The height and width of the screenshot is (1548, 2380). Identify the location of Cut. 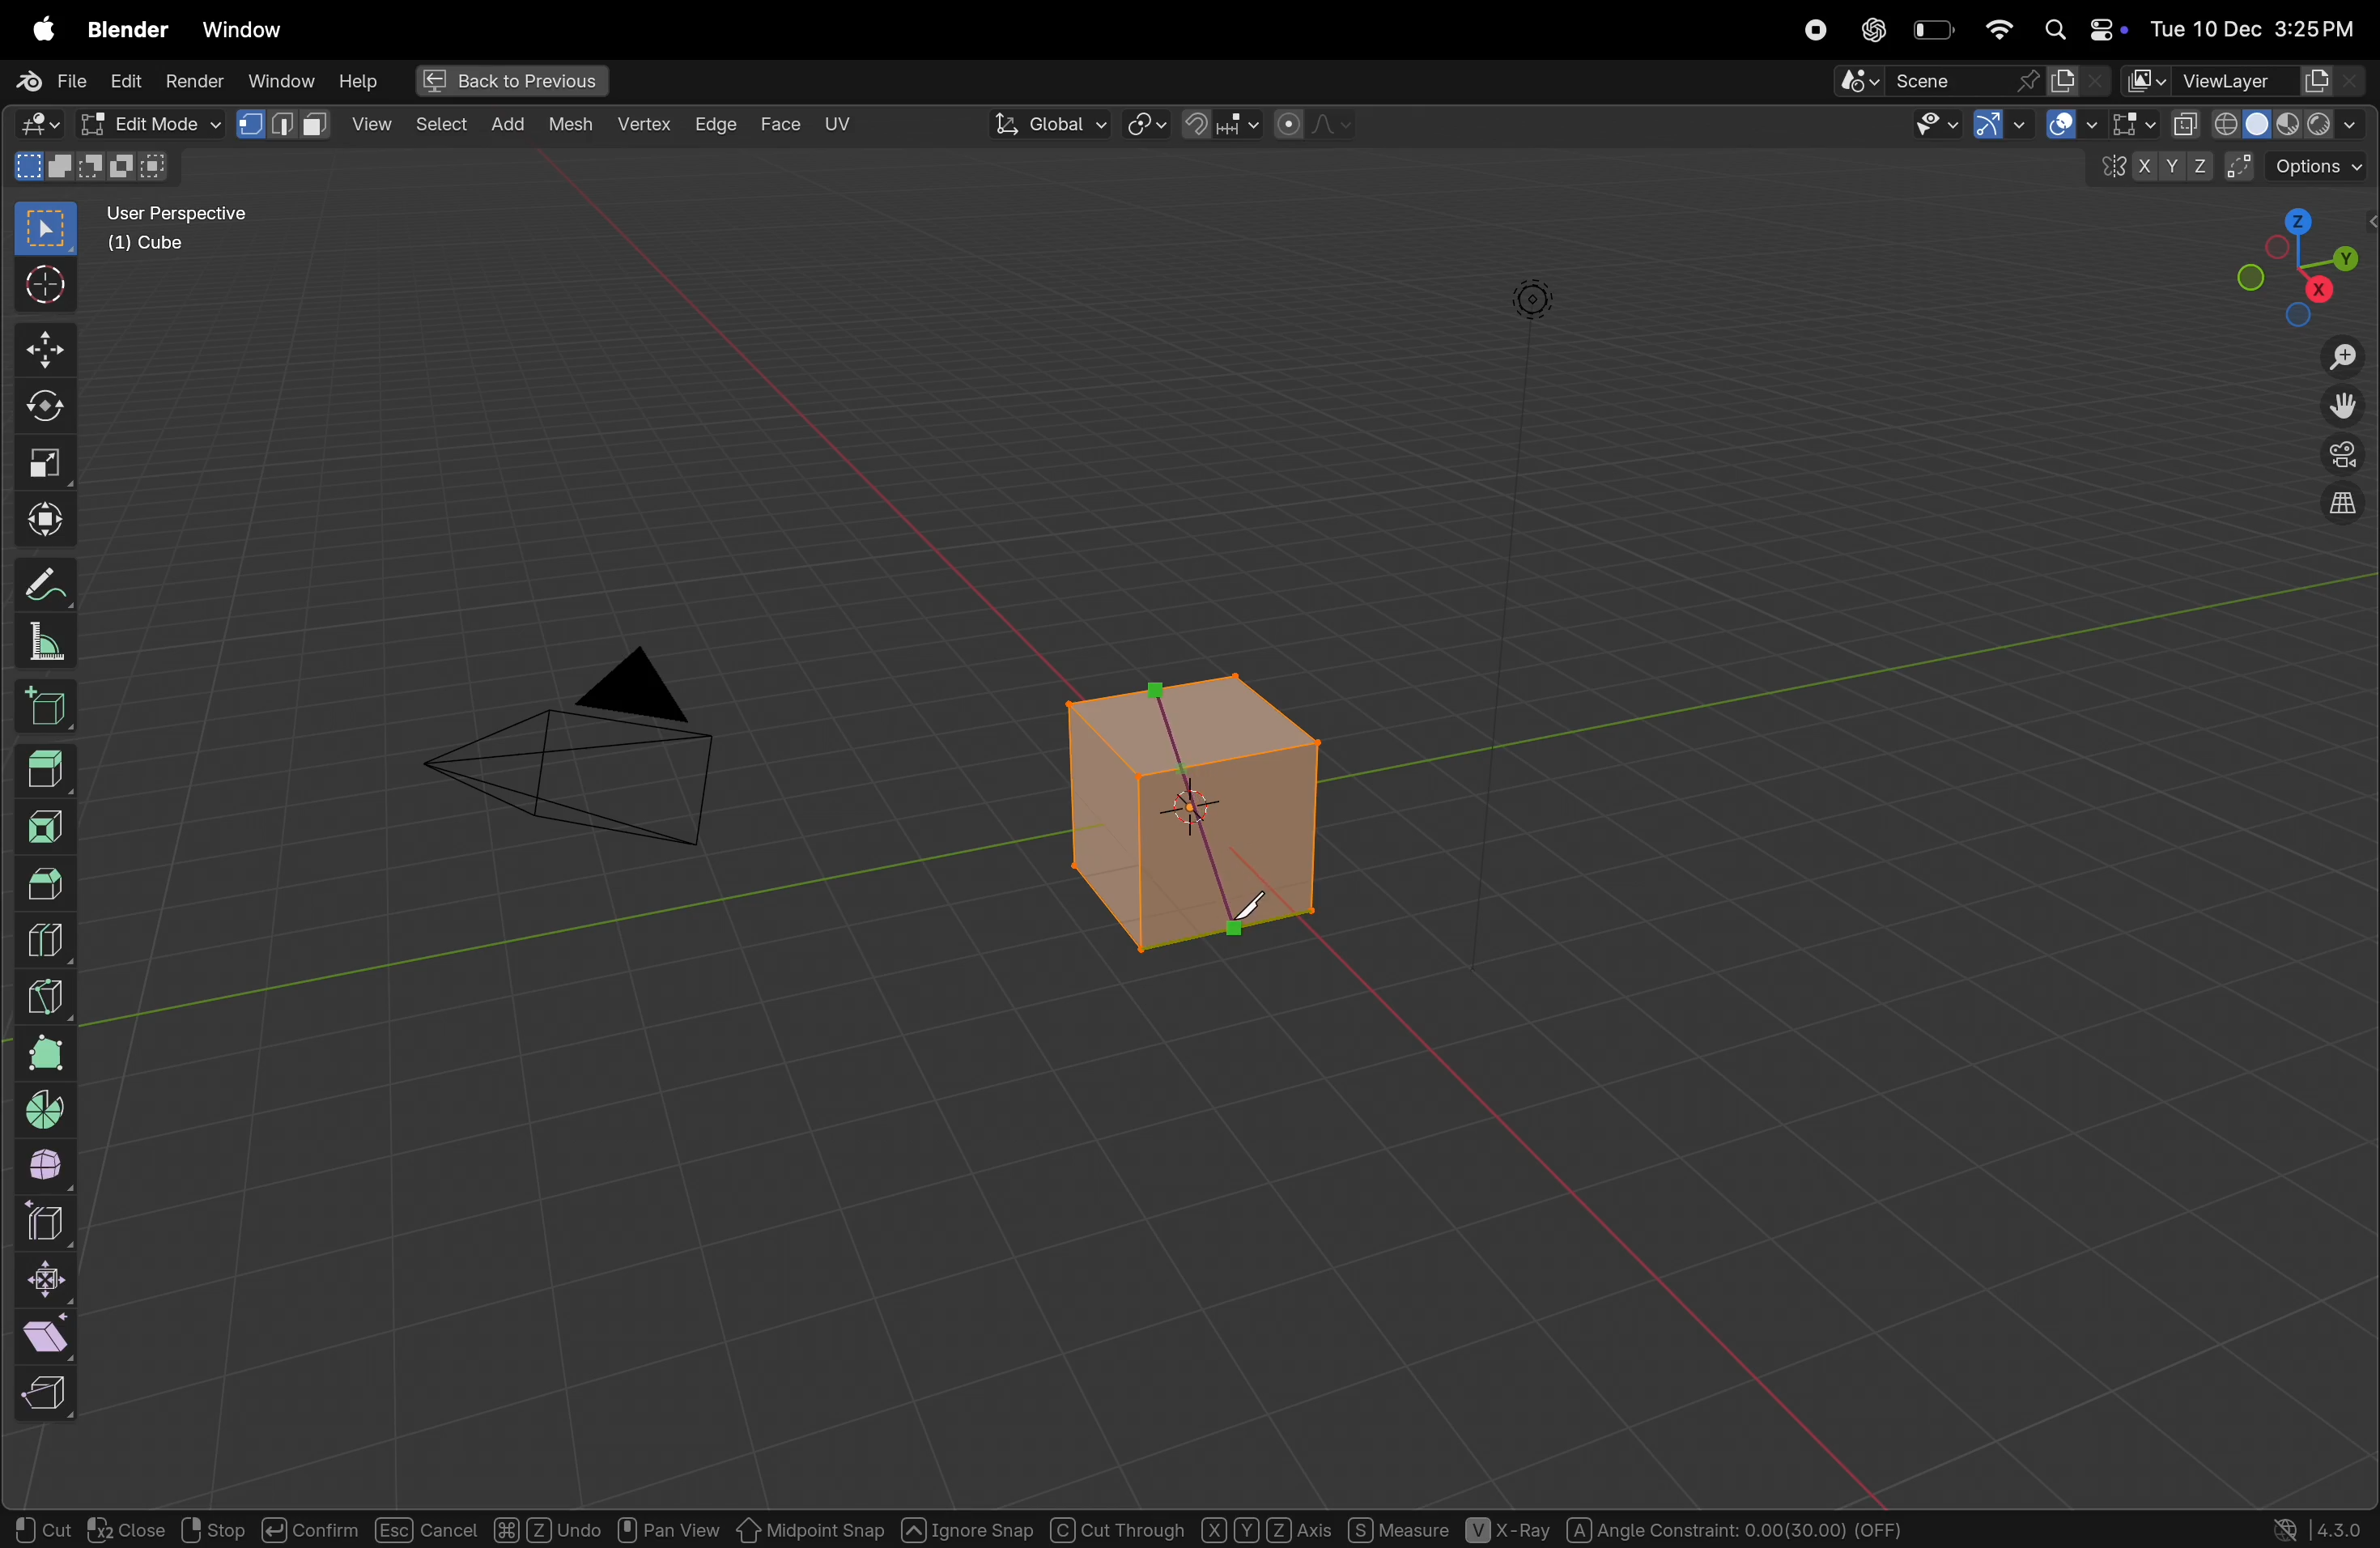
(44, 1529).